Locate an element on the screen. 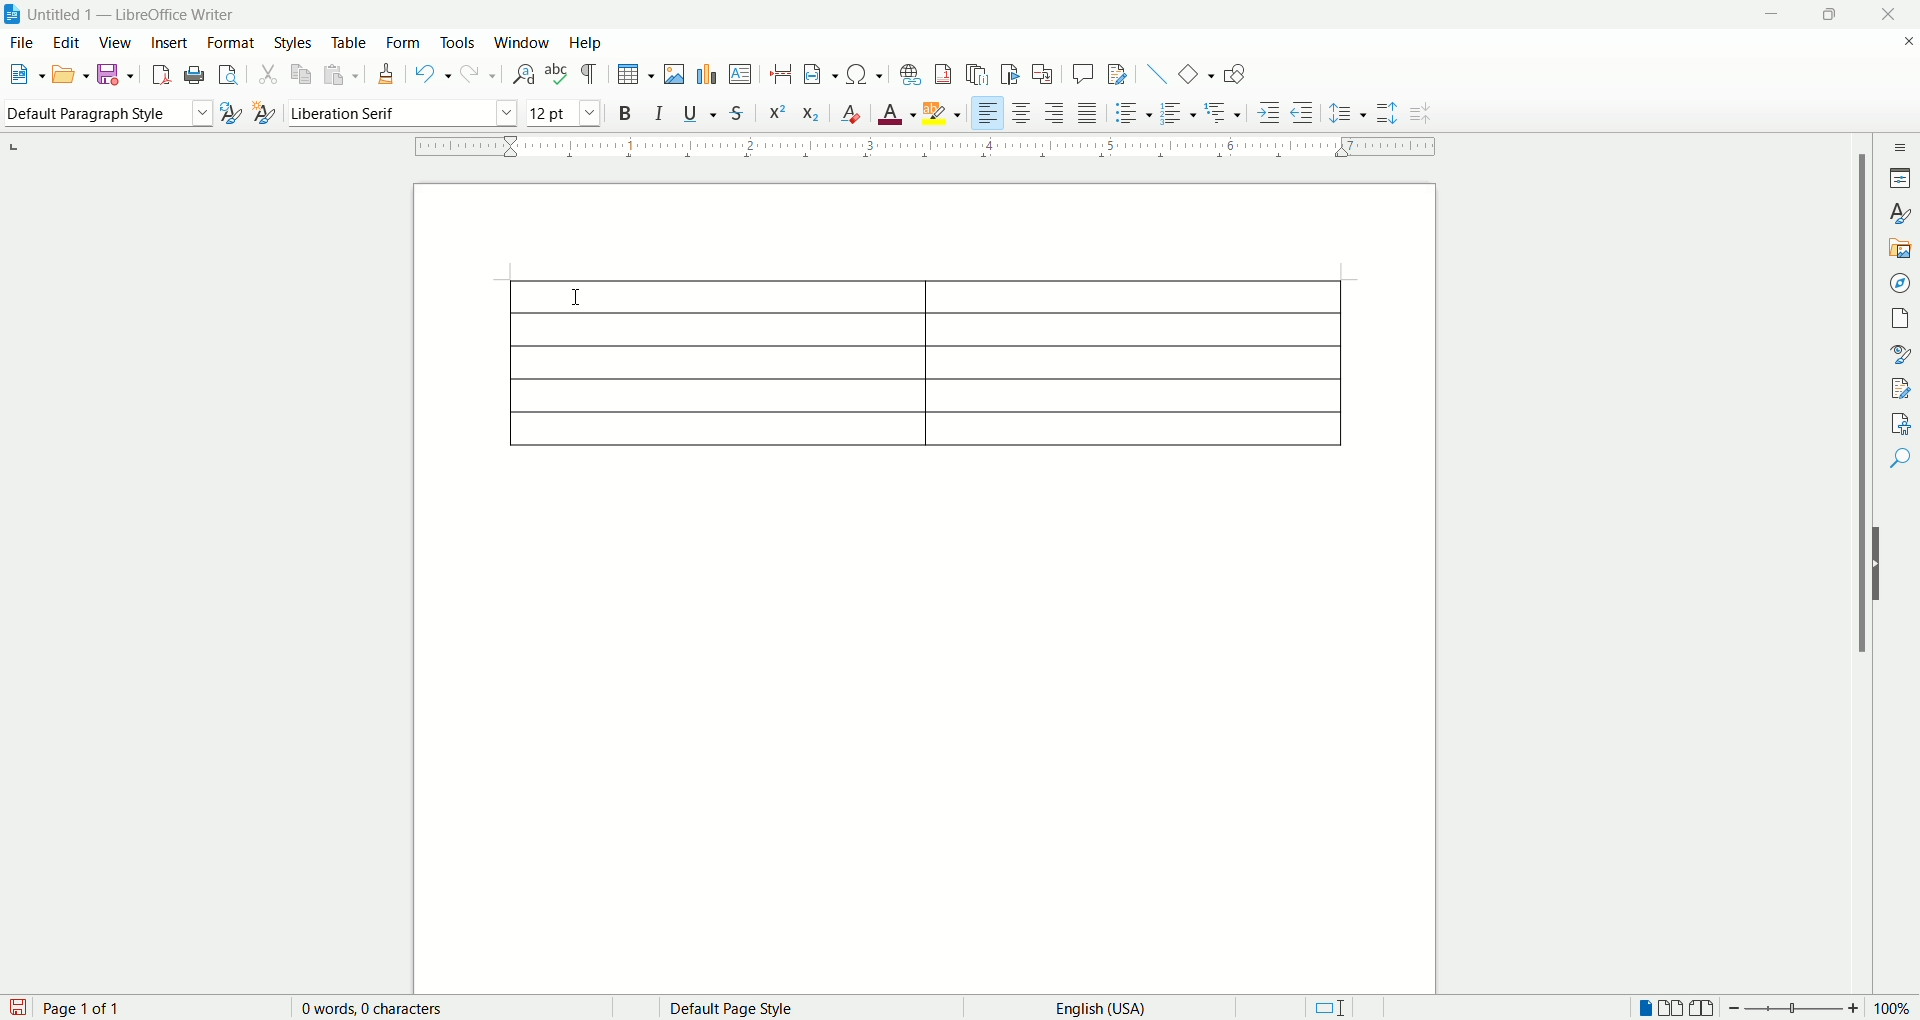  zoom bar is located at coordinates (1796, 1009).